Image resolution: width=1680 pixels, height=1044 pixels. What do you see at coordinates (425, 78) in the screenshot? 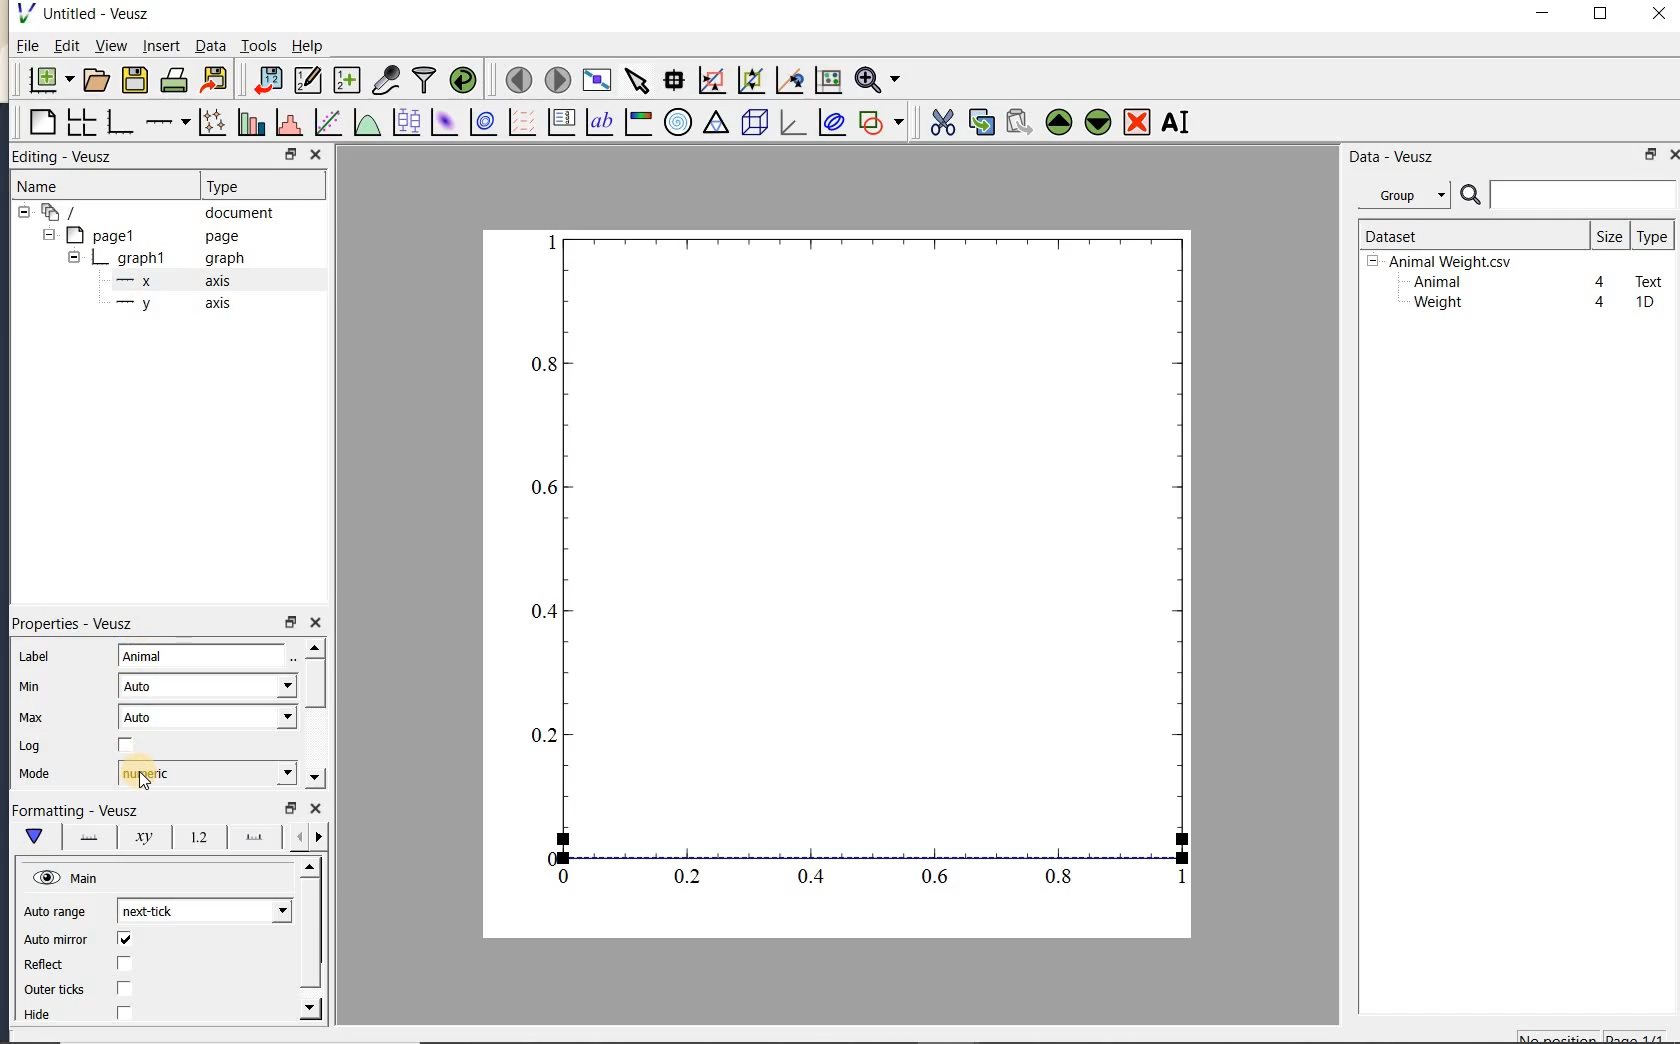
I see `filter data` at bounding box center [425, 78].